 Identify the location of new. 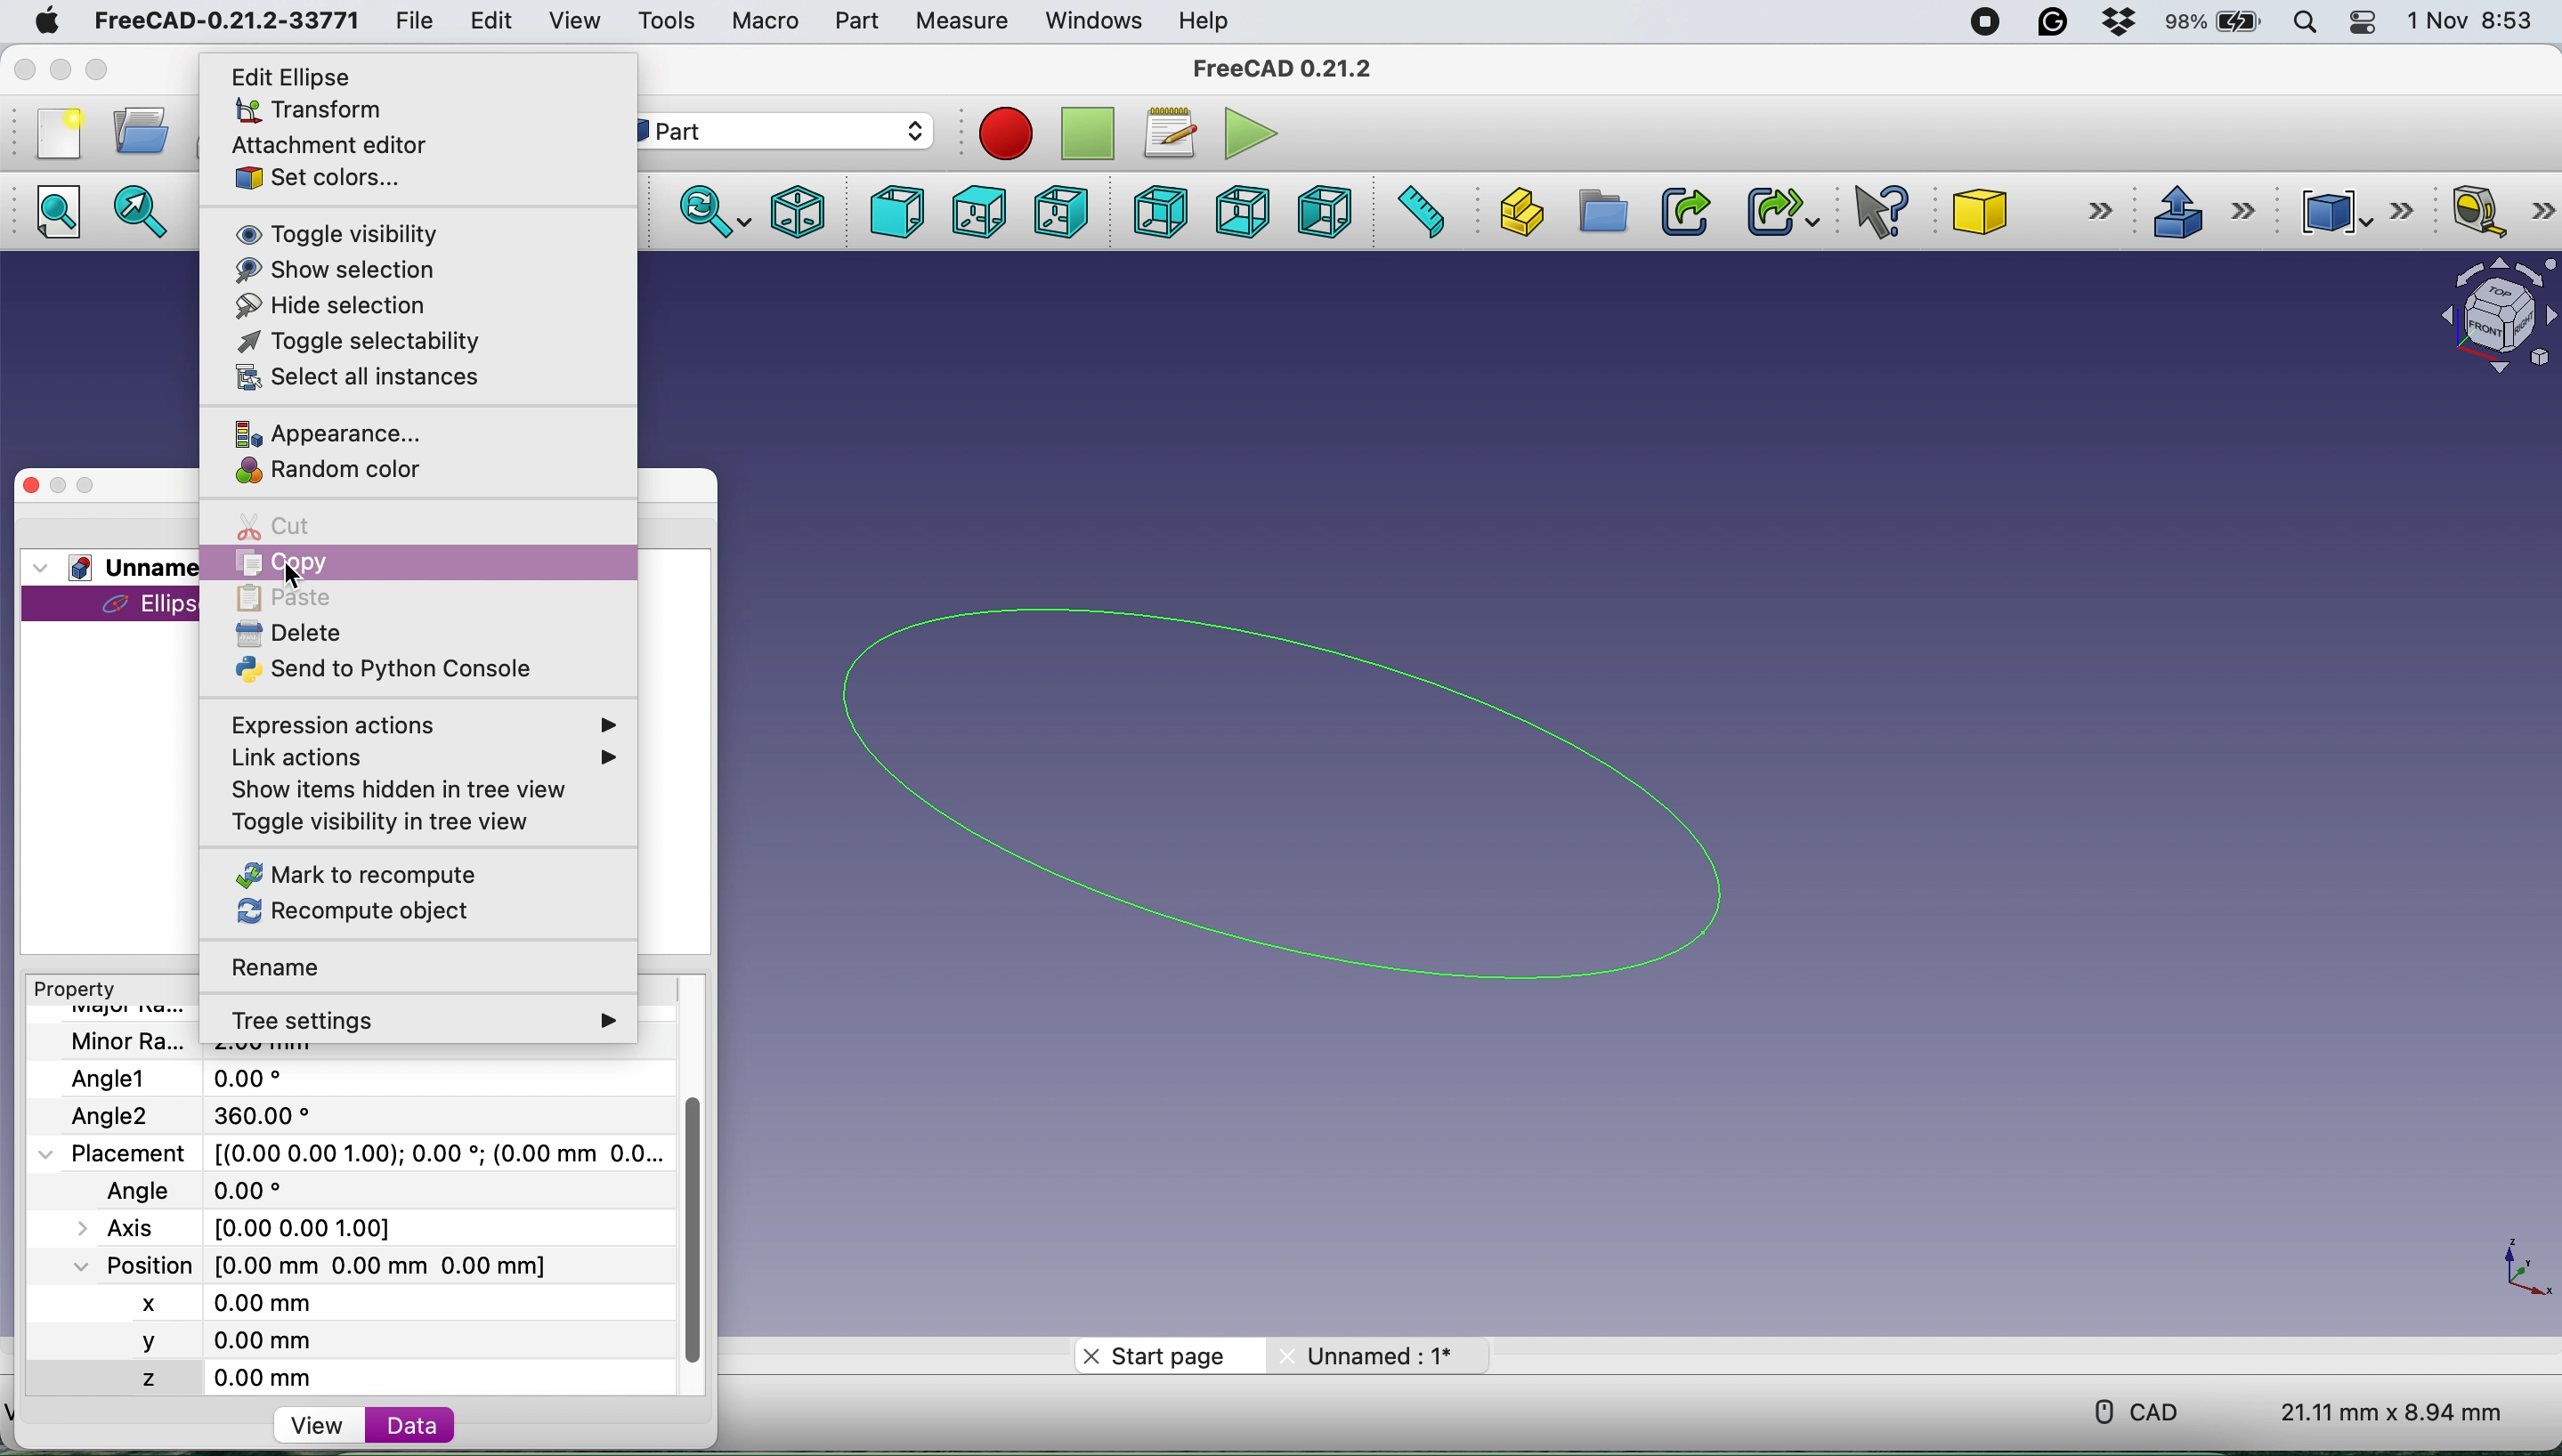
(60, 133).